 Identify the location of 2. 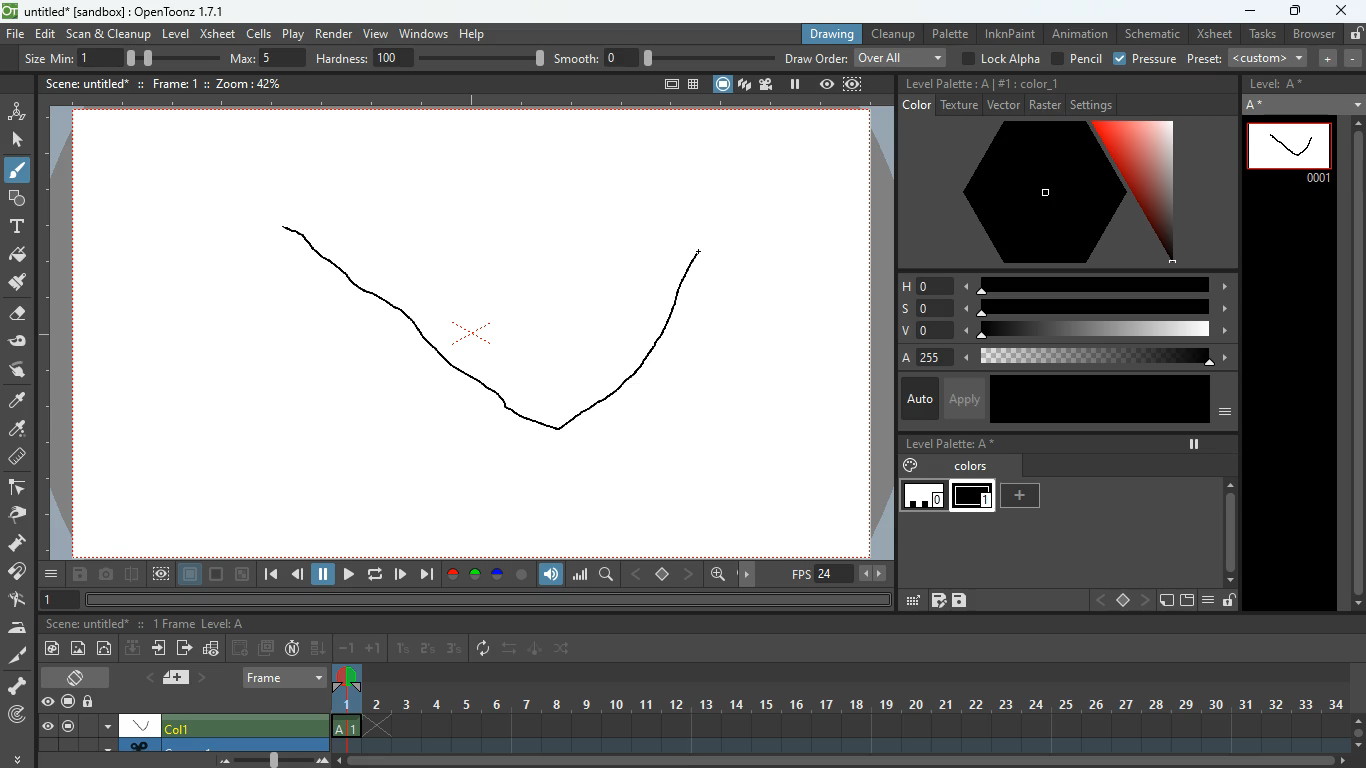
(428, 649).